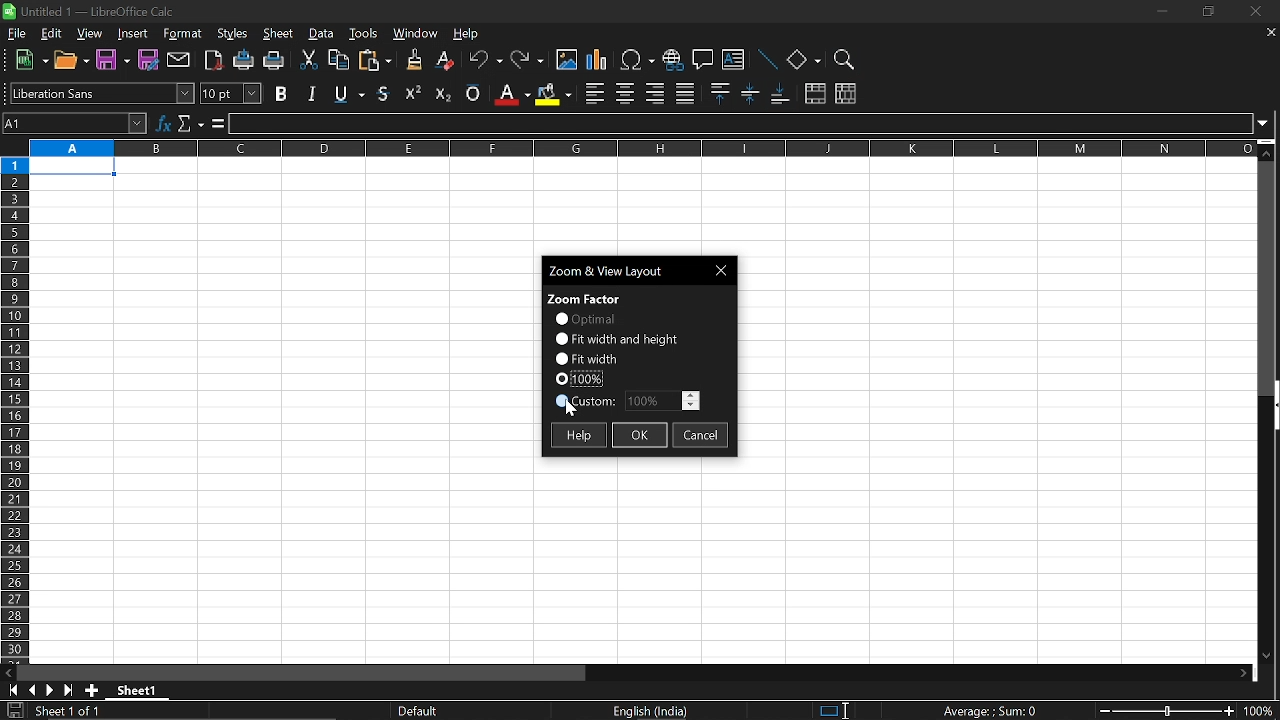  Describe the element at coordinates (111, 61) in the screenshot. I see `Save` at that location.